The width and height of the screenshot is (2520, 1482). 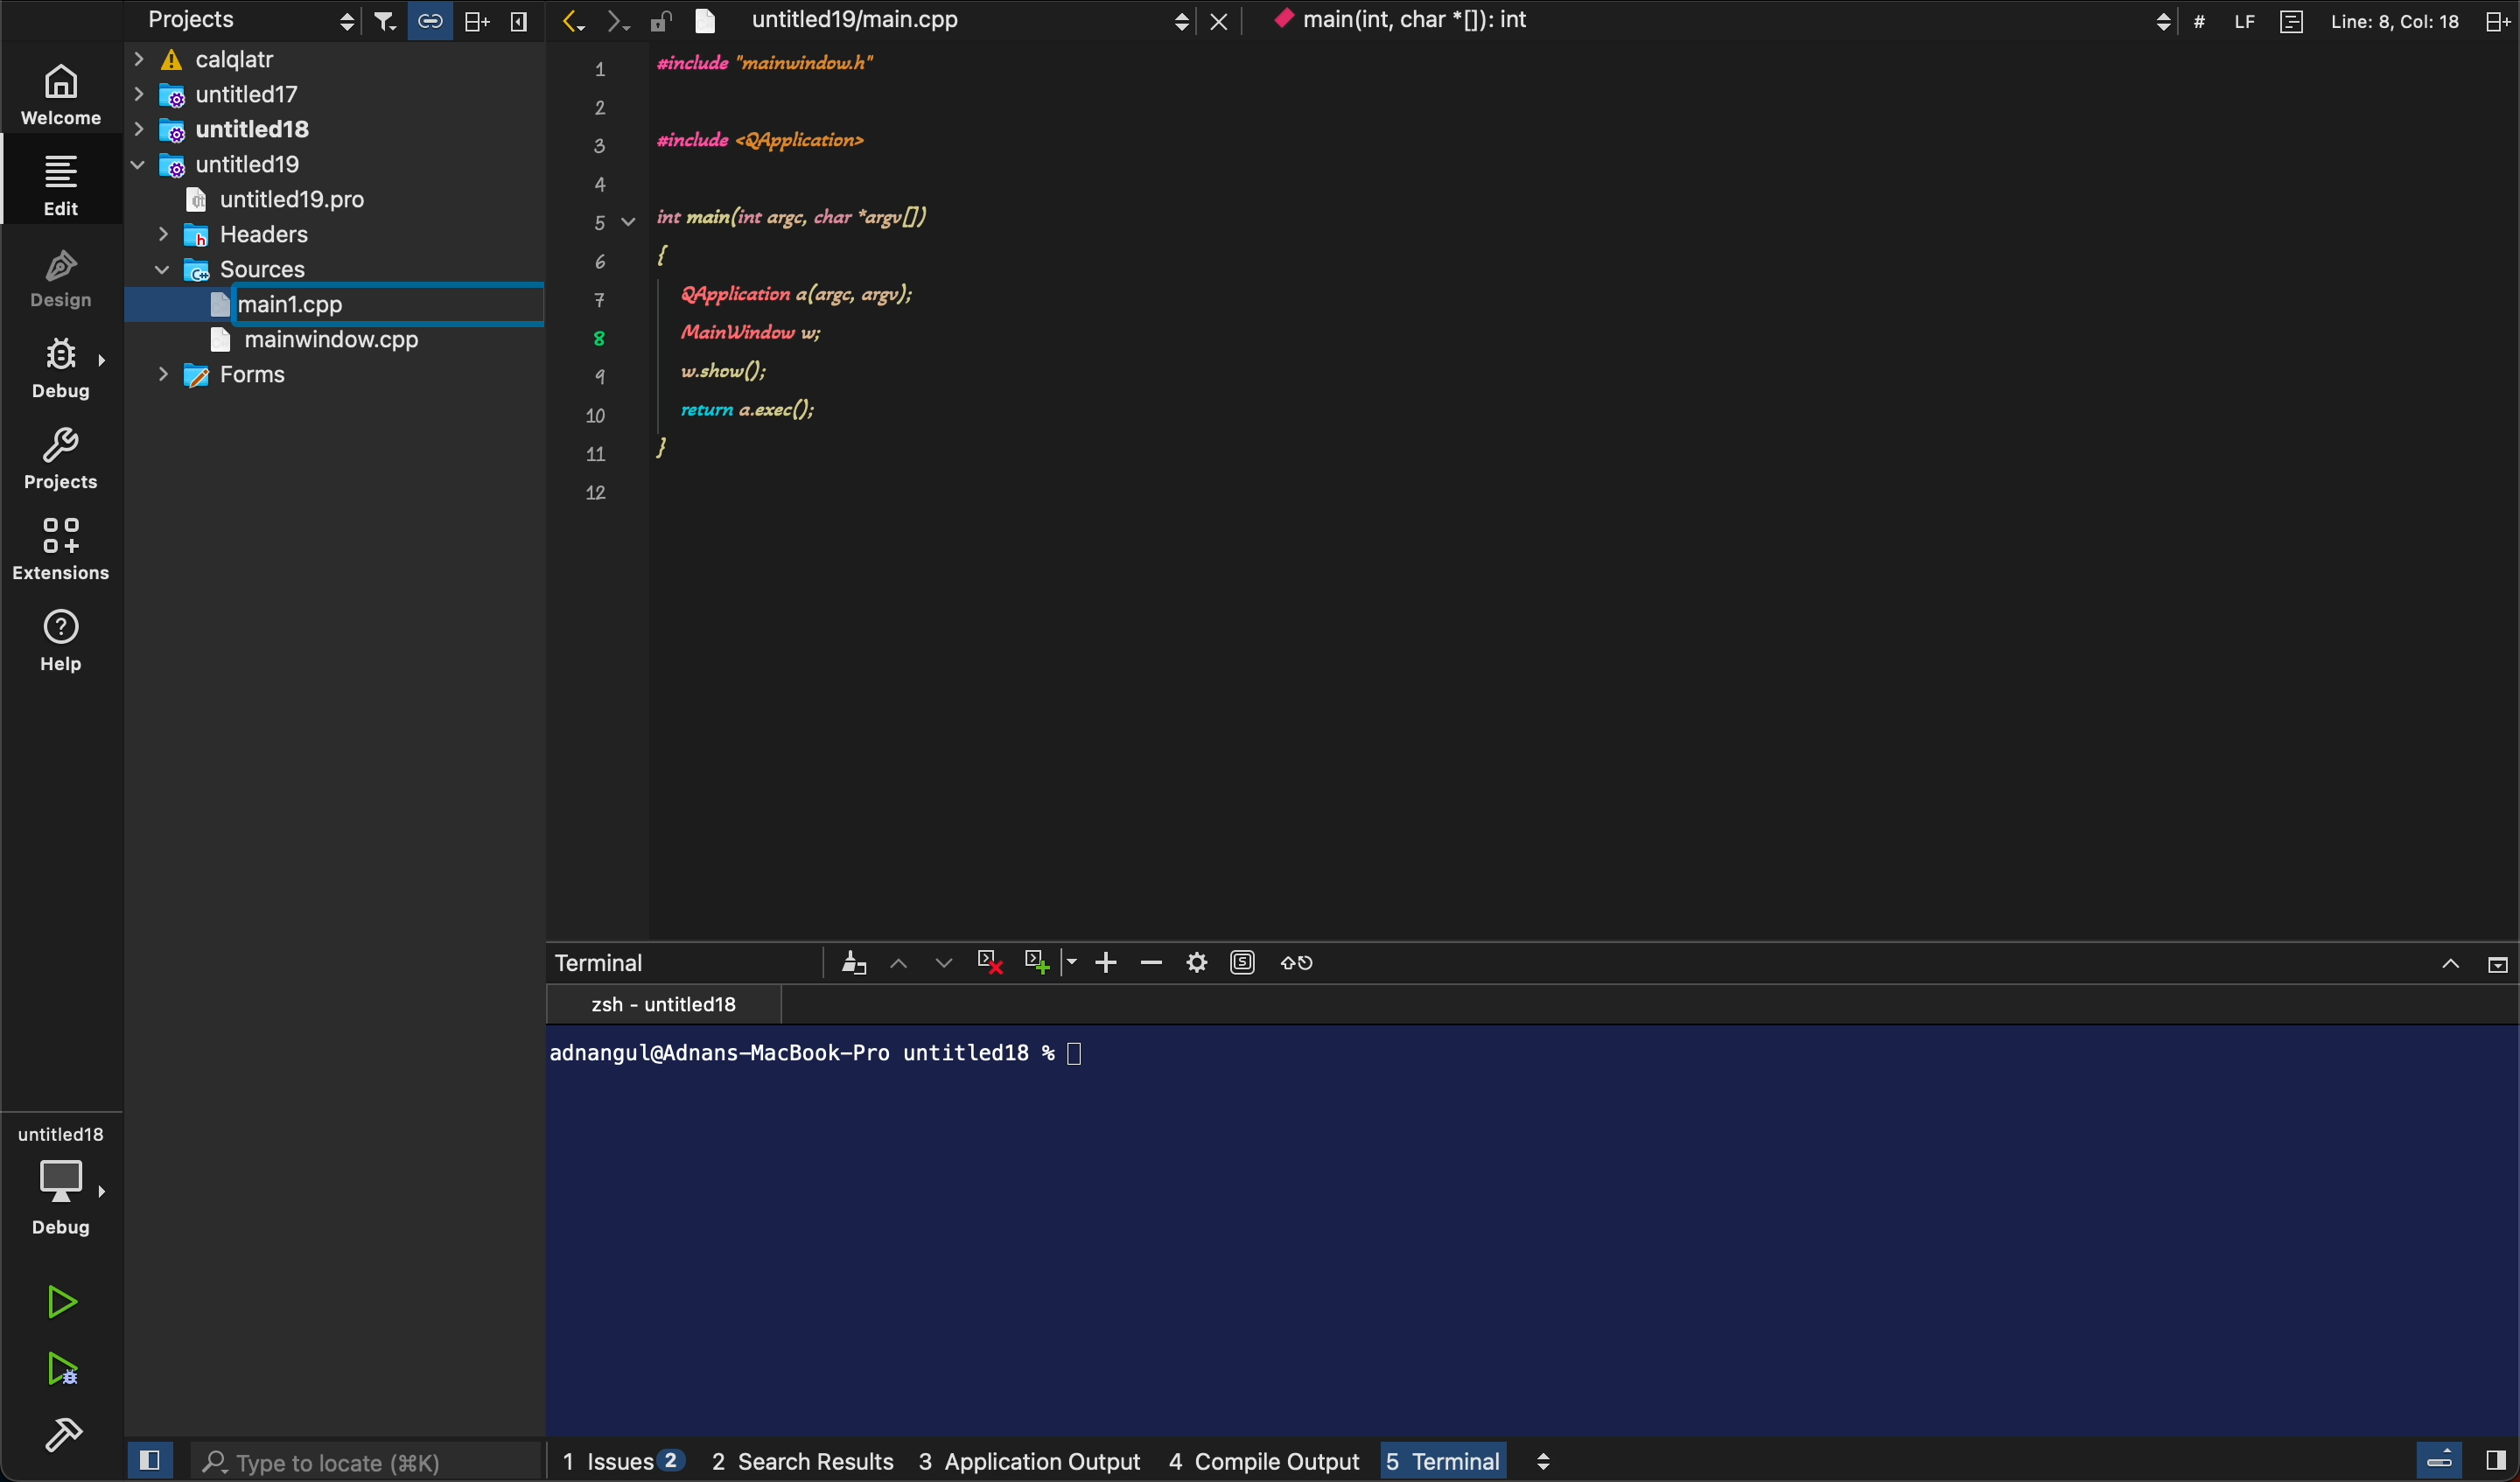 I want to click on Terminal , so click(x=602, y=959).